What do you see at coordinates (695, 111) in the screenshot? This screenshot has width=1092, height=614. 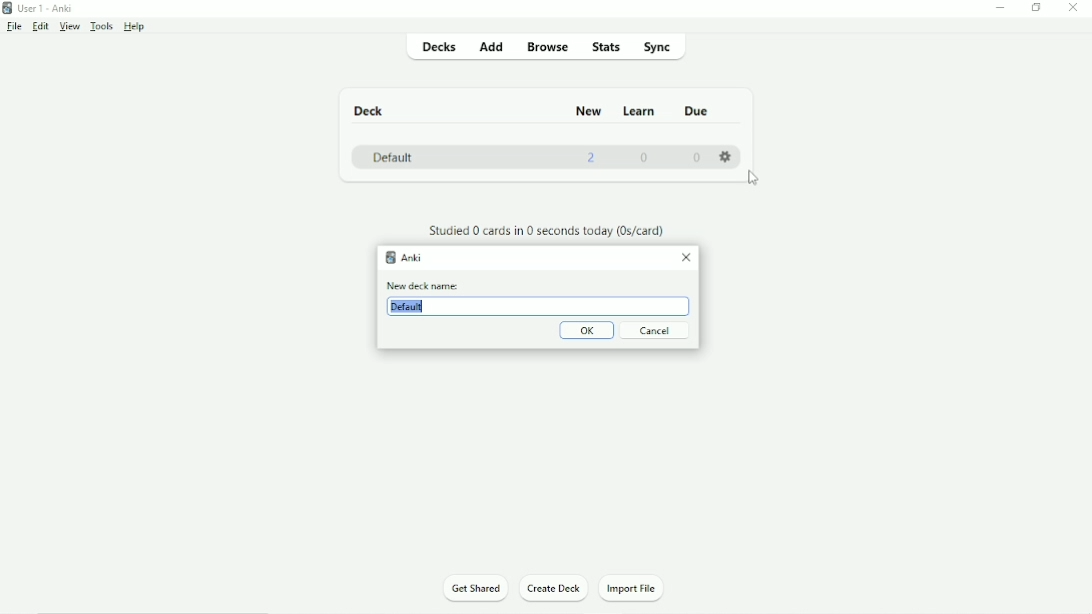 I see `Due` at bounding box center [695, 111].